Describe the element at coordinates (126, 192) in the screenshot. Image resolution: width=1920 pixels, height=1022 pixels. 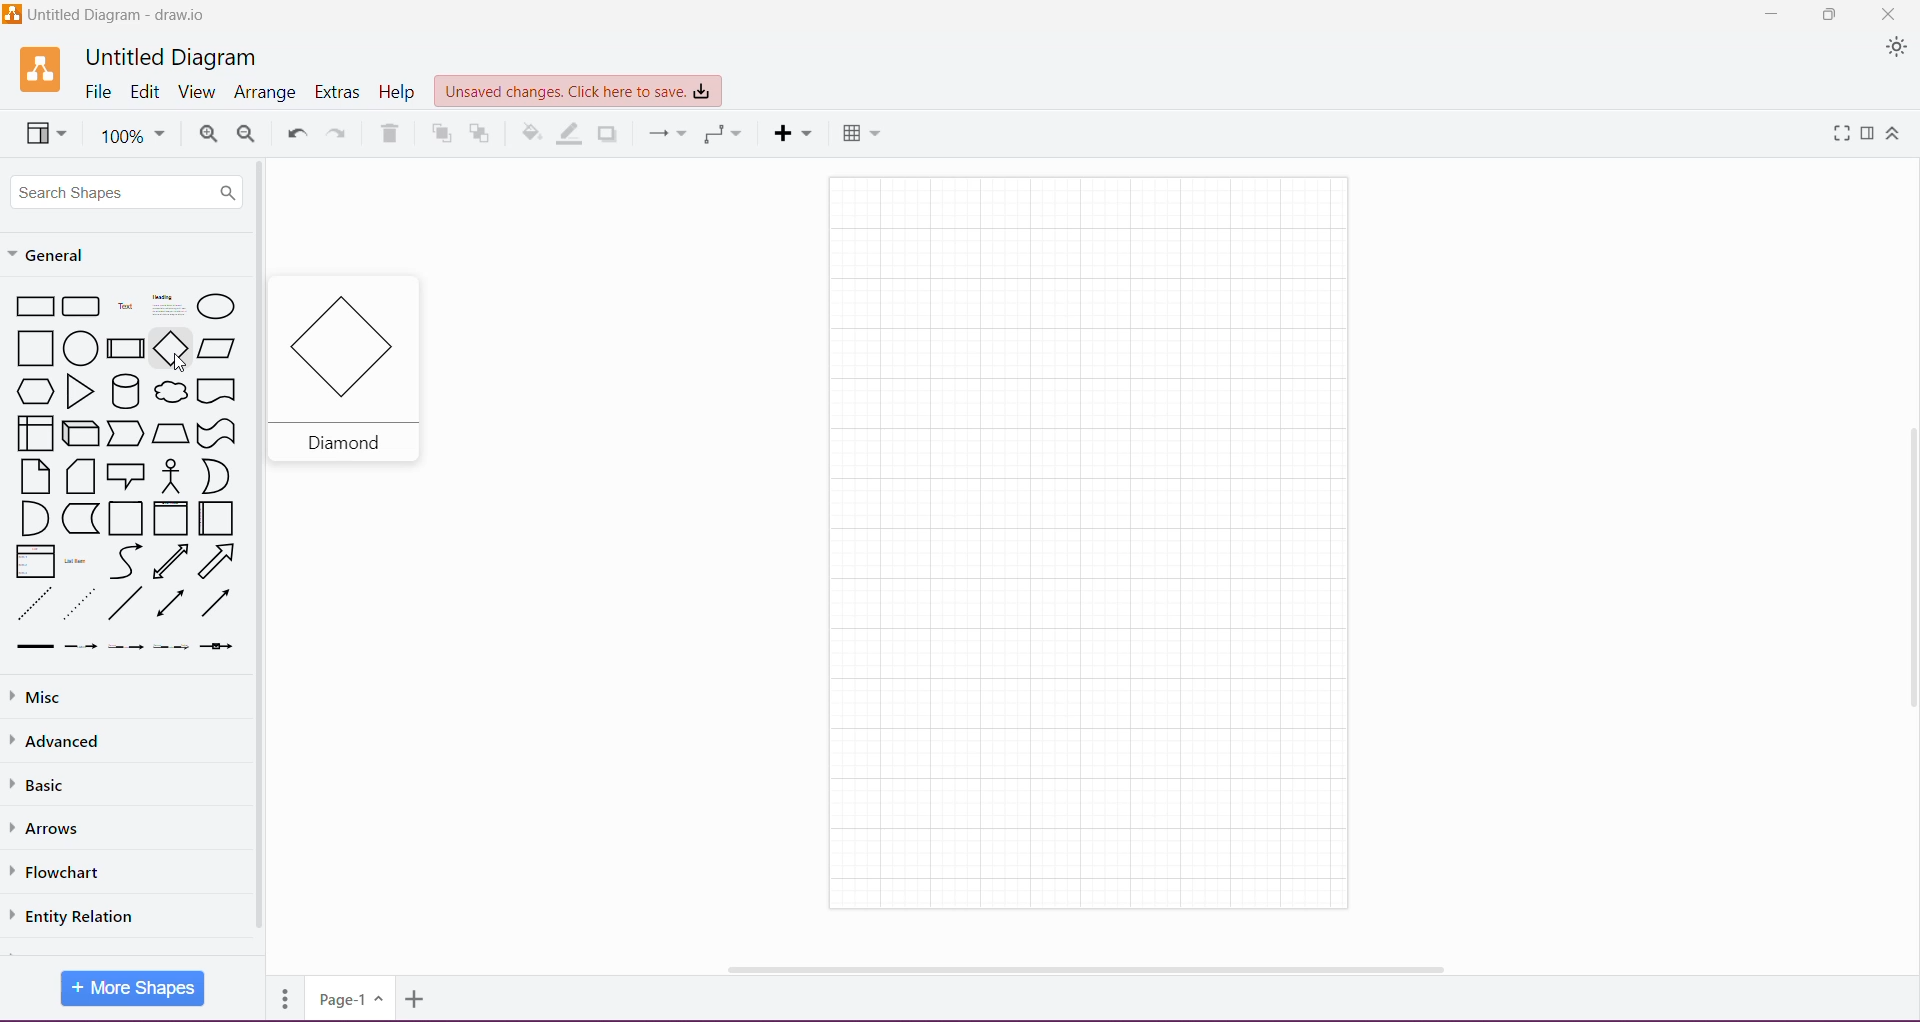
I see `Search Shapes` at that location.